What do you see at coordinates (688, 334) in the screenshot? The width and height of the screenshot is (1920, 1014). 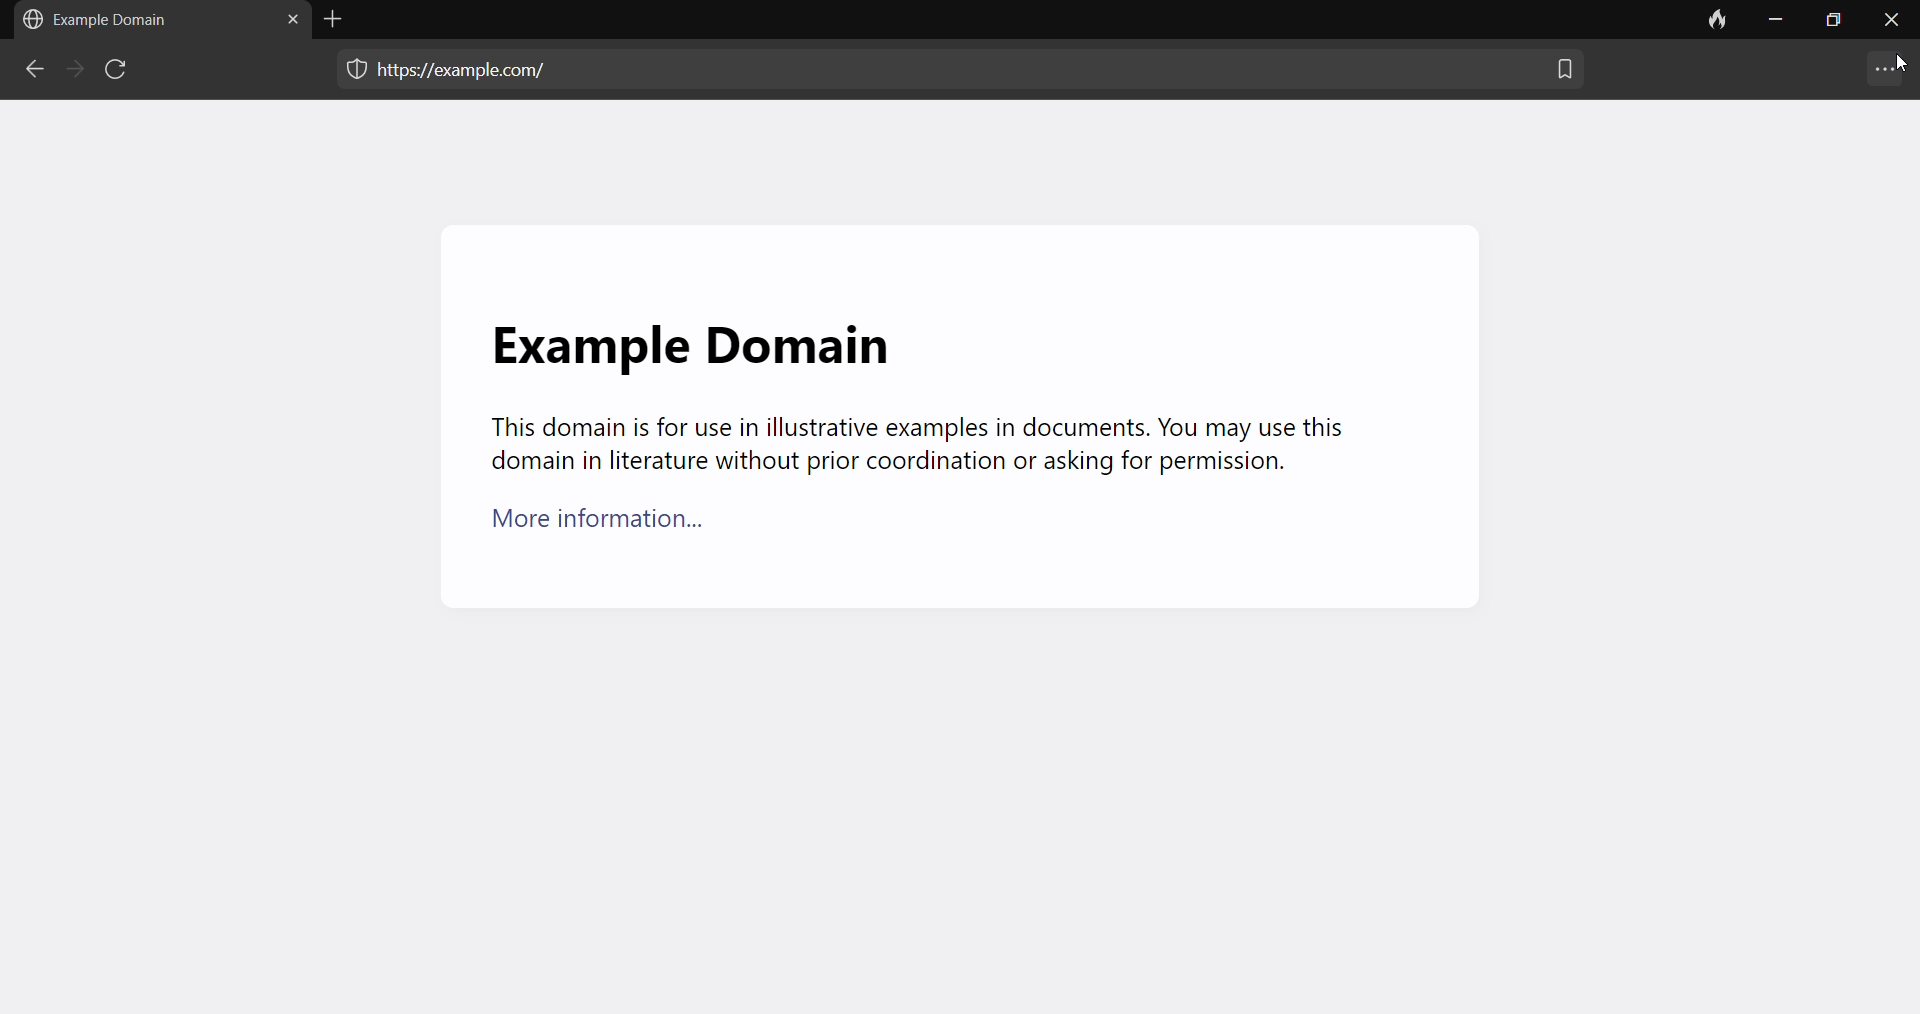 I see `Example Domain` at bounding box center [688, 334].